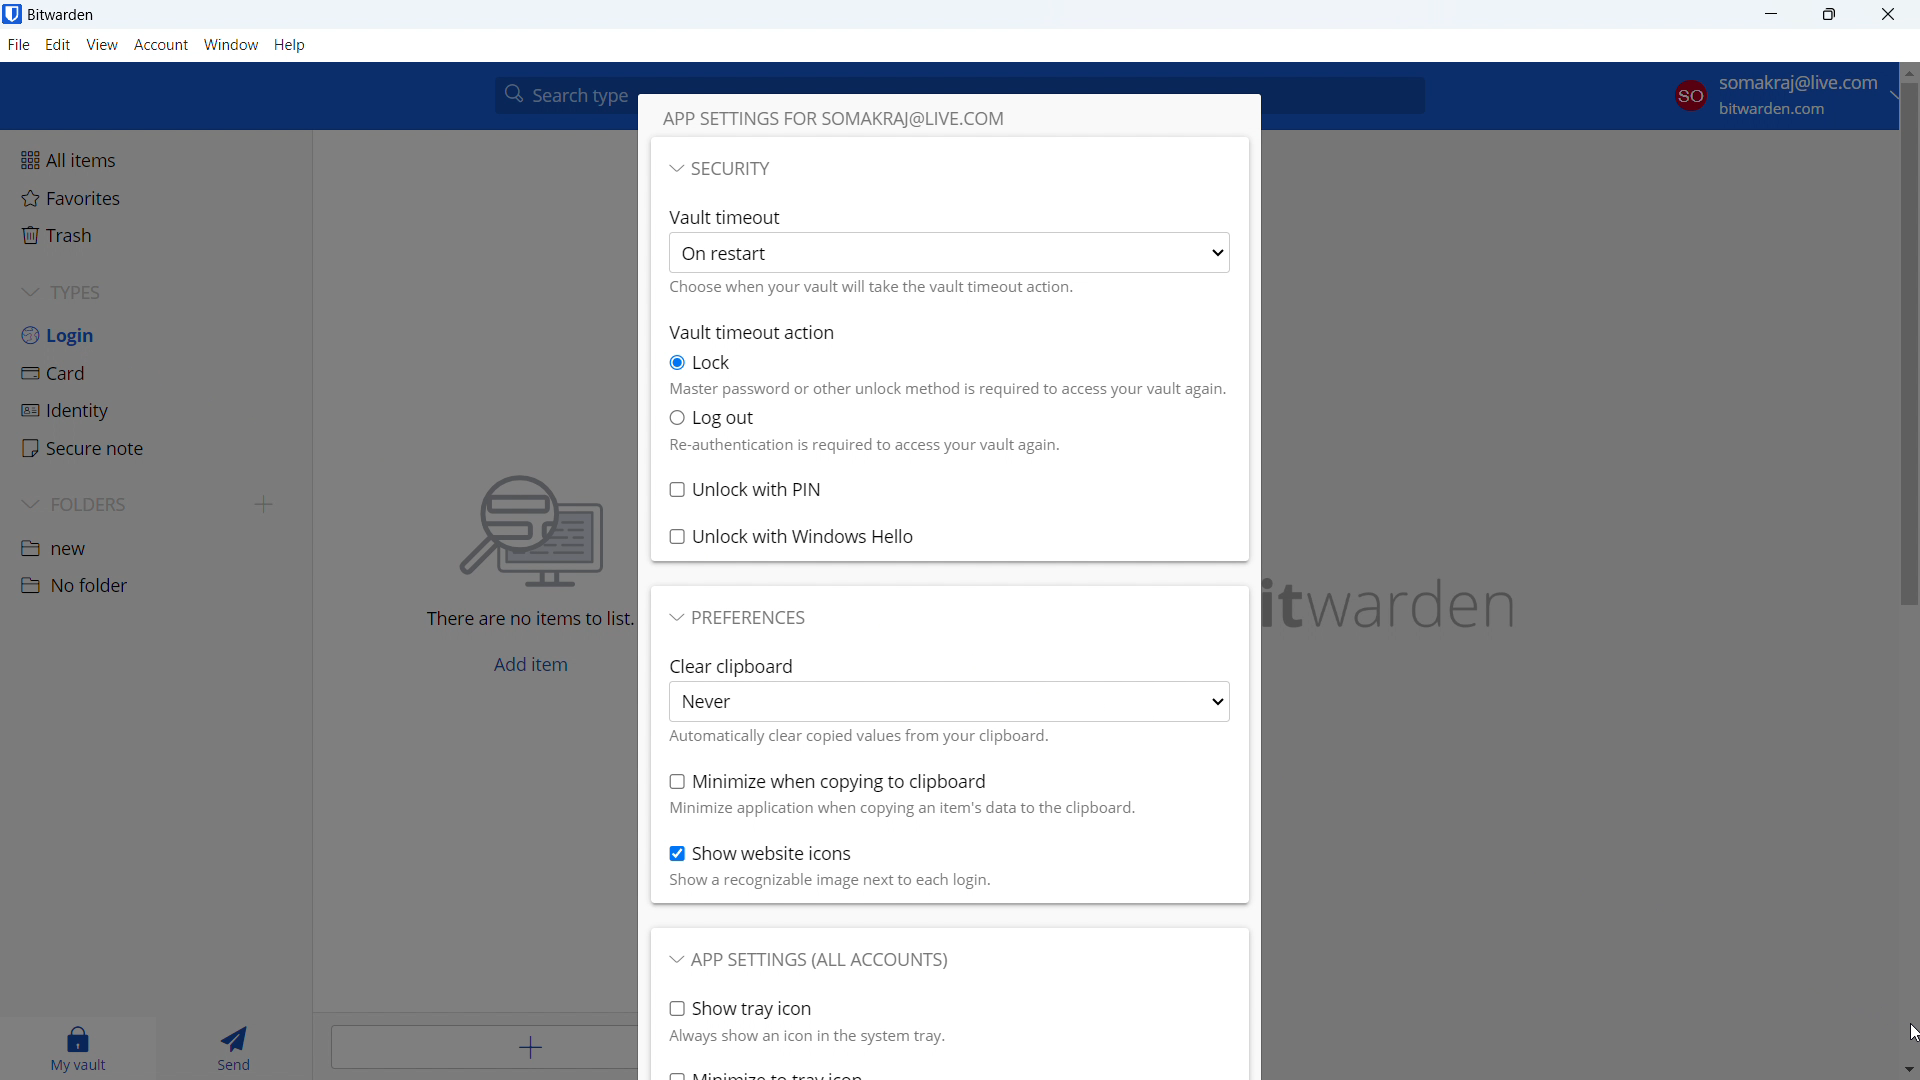 The width and height of the screenshot is (1920, 1080). I want to click on add folder, so click(266, 504).